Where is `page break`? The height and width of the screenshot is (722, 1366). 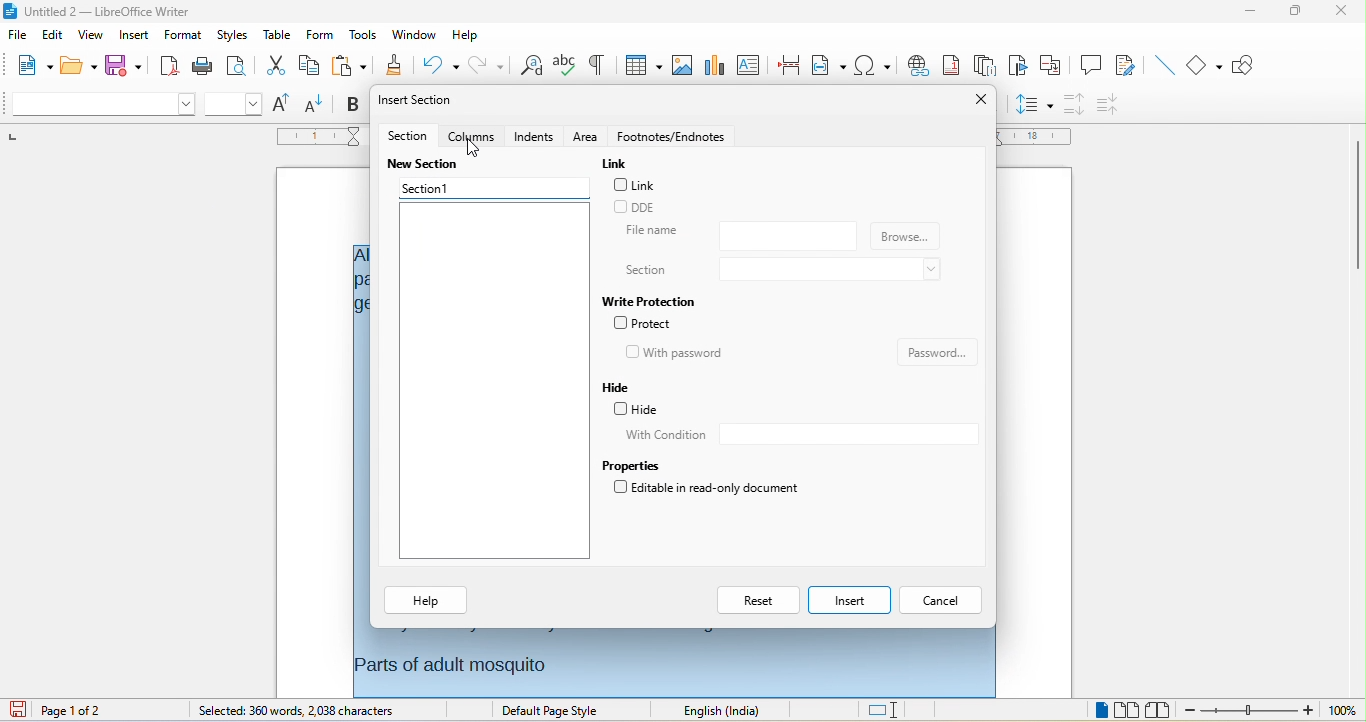 page break is located at coordinates (787, 63).